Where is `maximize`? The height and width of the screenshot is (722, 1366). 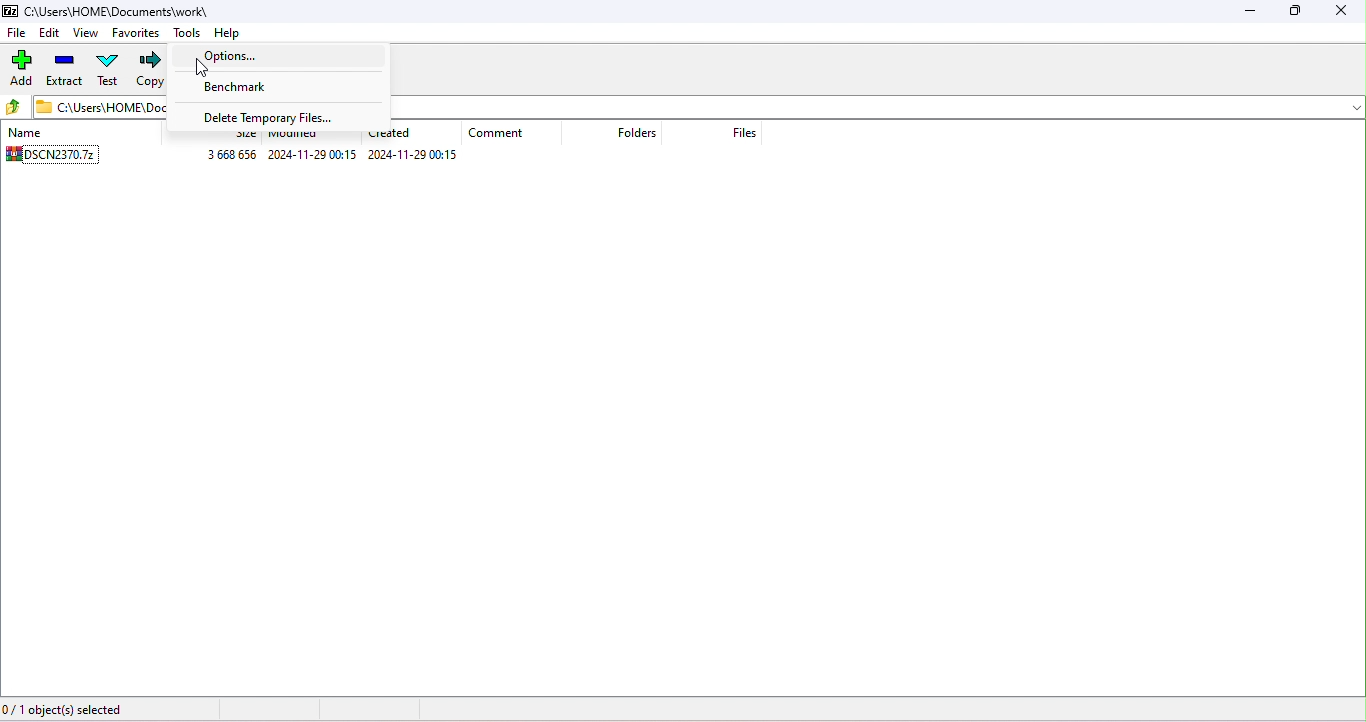
maximize is located at coordinates (1299, 12).